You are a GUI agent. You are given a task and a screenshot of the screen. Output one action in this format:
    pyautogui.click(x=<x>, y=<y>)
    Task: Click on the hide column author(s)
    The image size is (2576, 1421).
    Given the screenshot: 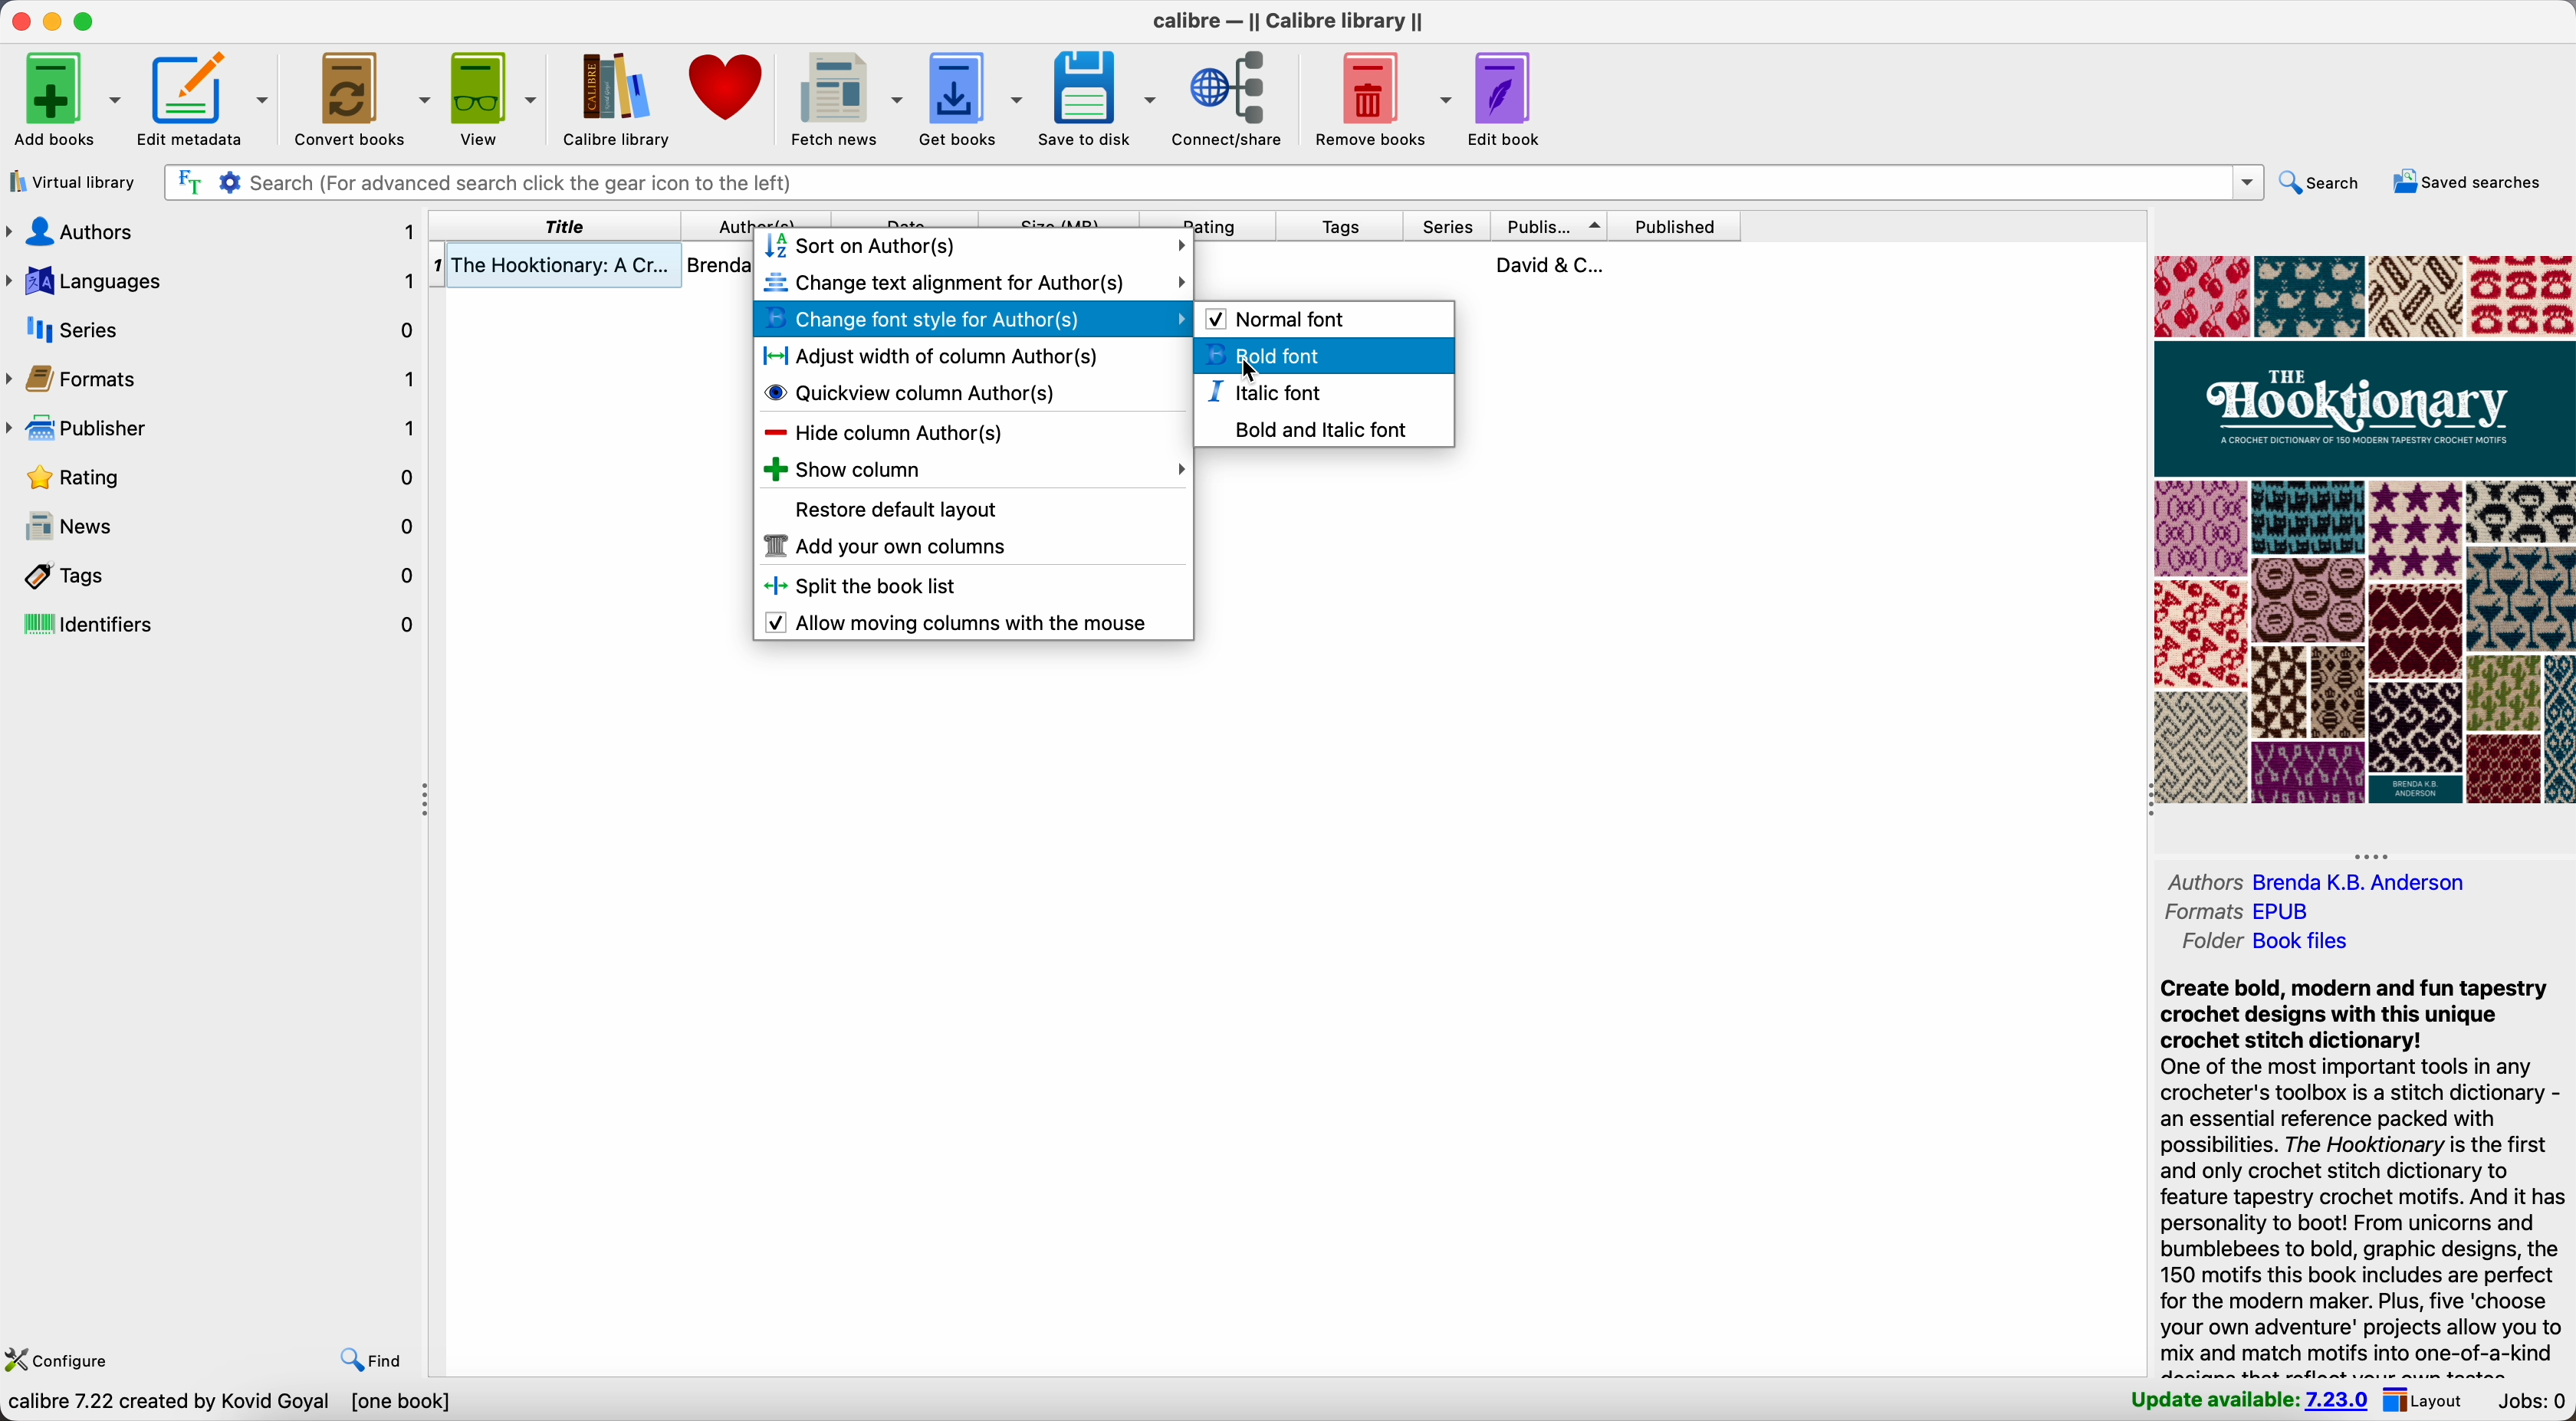 What is the action you would take?
    pyautogui.click(x=882, y=431)
    